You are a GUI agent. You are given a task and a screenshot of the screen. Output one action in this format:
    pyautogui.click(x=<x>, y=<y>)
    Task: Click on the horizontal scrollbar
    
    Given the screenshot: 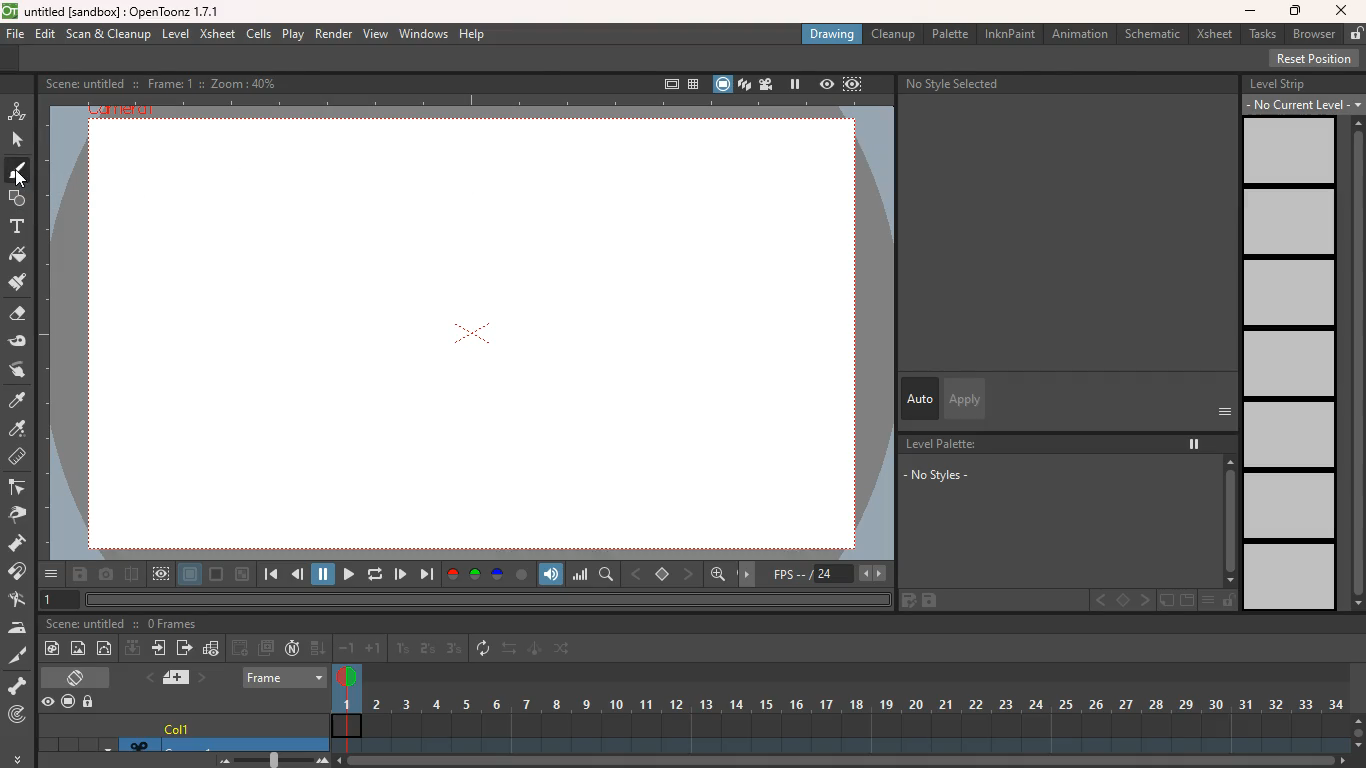 What is the action you would take?
    pyautogui.click(x=487, y=599)
    